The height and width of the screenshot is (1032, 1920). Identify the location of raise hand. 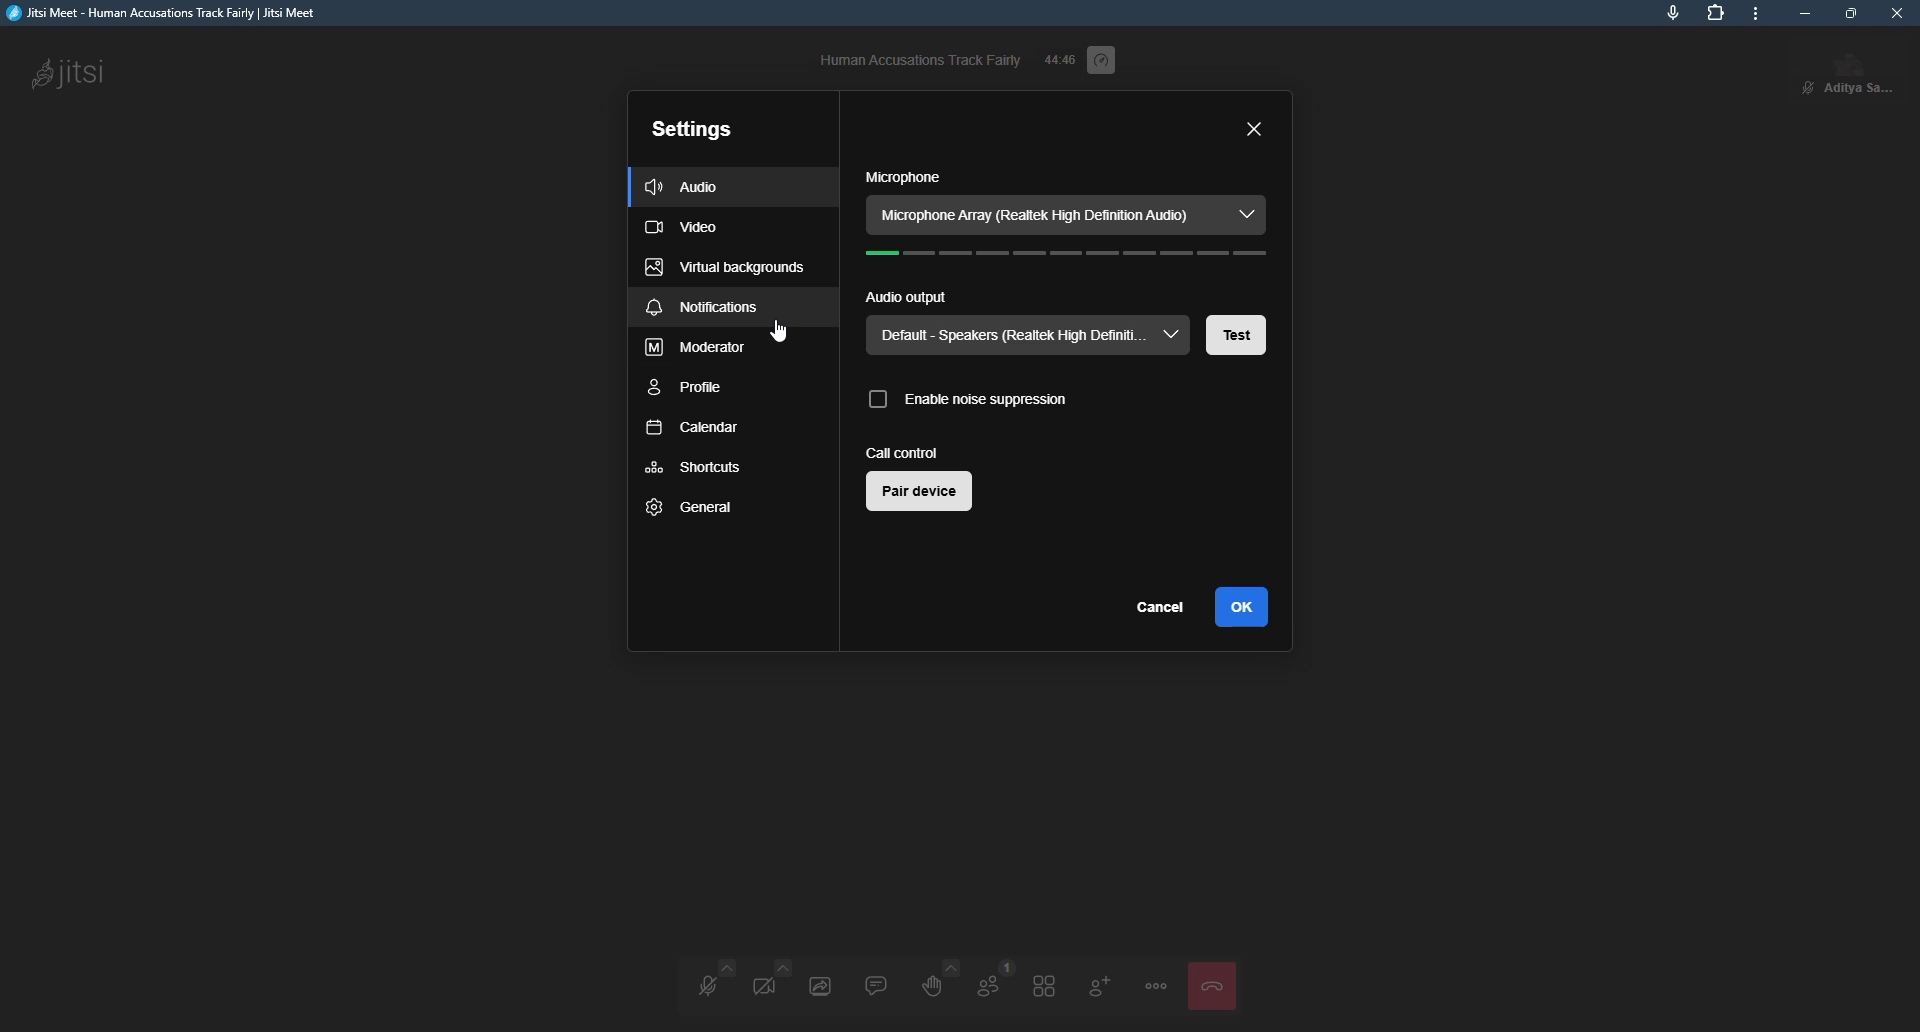
(930, 983).